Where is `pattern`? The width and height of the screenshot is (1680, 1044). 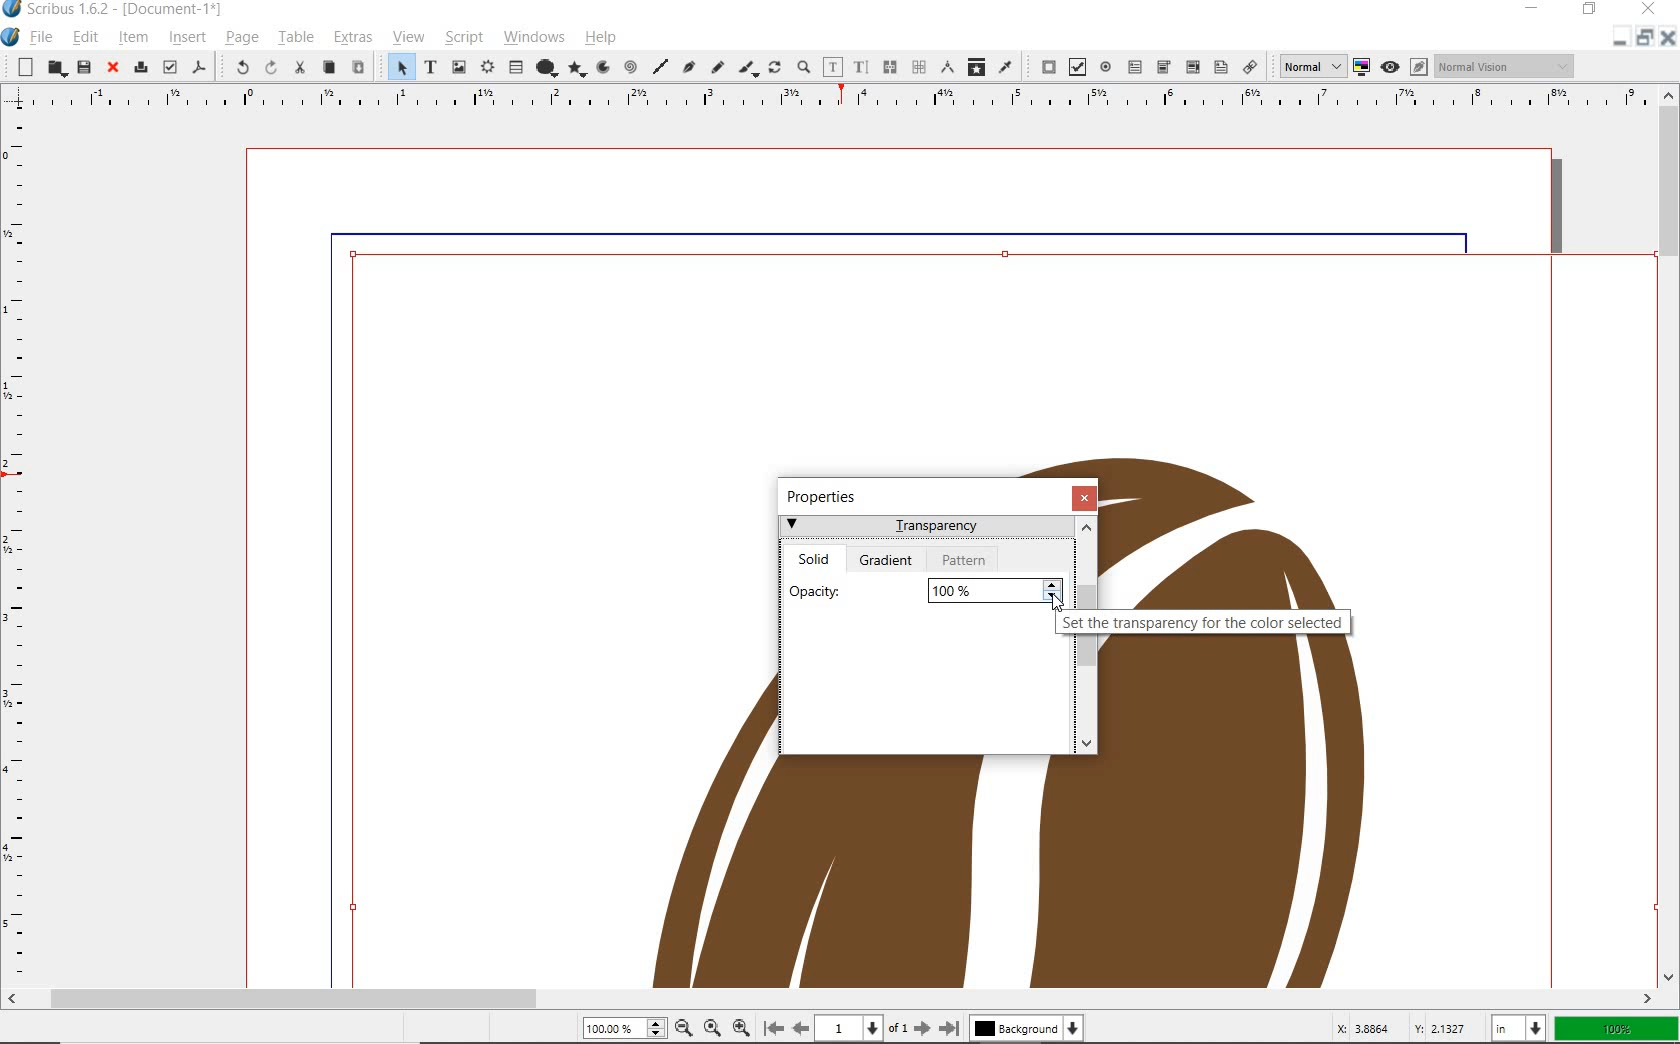 pattern is located at coordinates (965, 559).